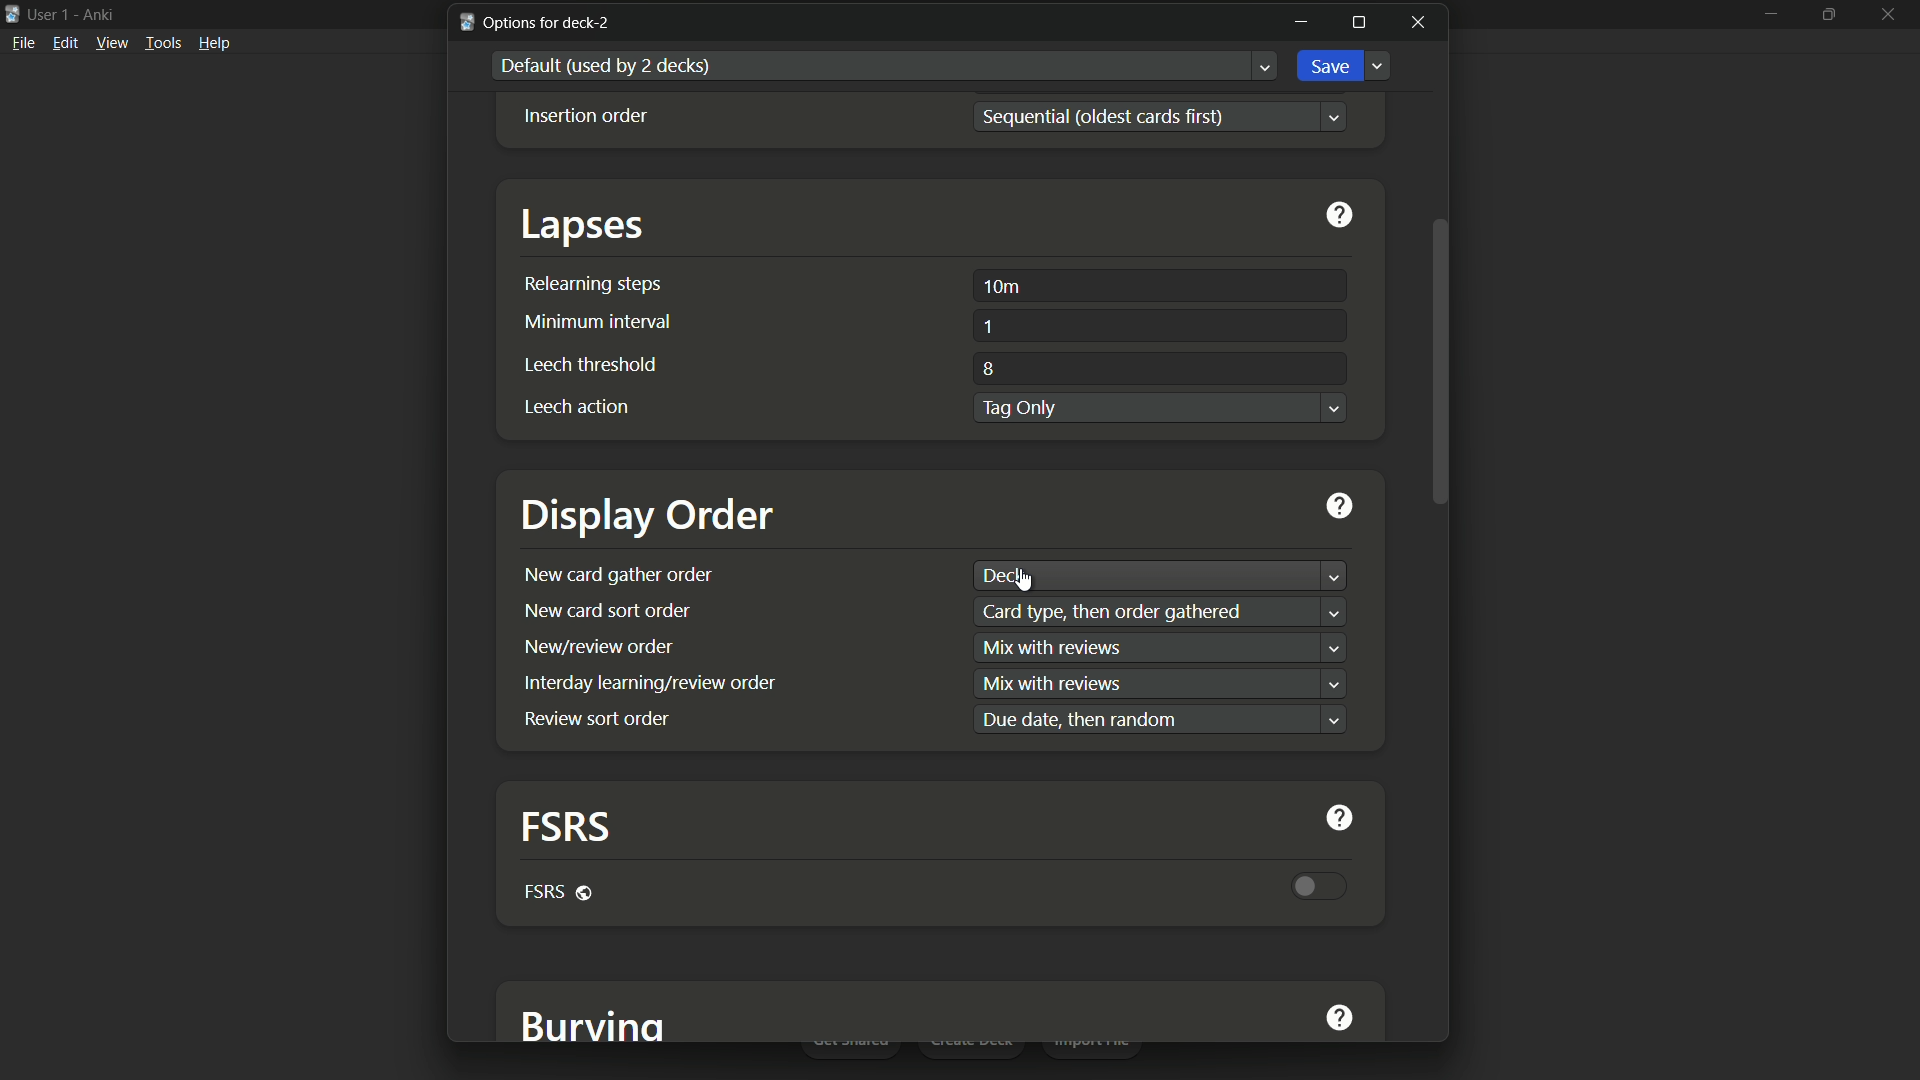  Describe the element at coordinates (986, 367) in the screenshot. I see `8` at that location.